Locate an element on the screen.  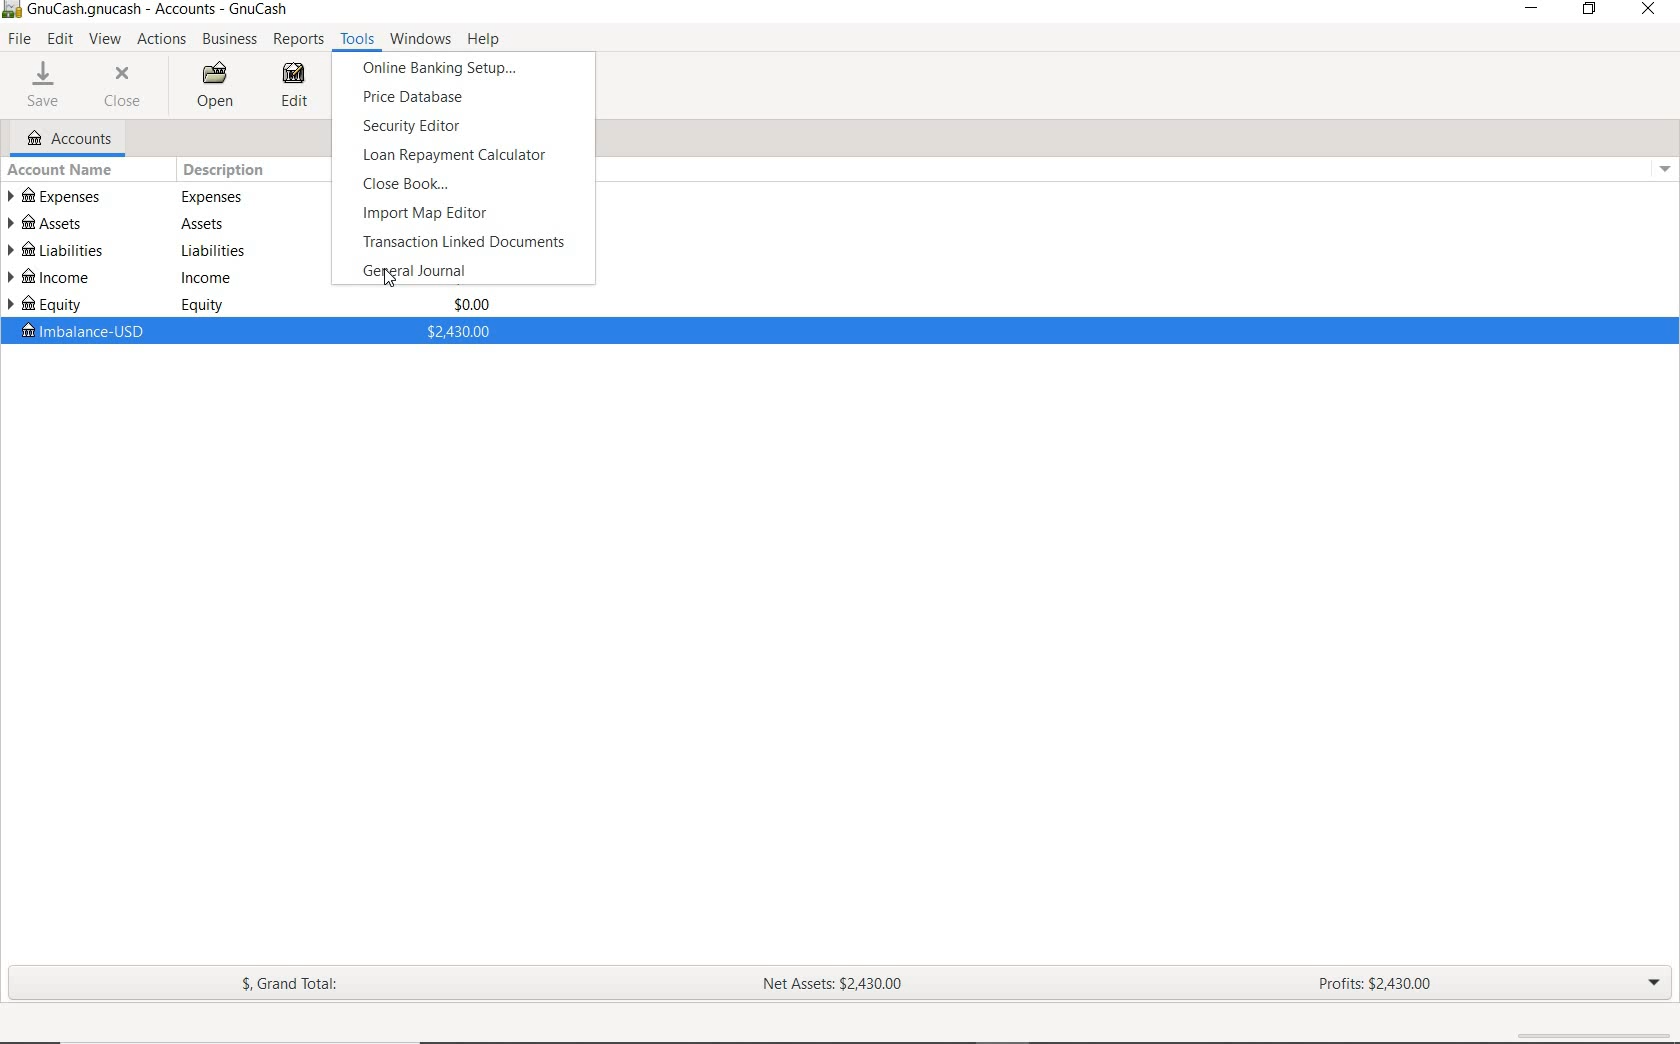
ACCOUNT NAME is located at coordinates (60, 172).